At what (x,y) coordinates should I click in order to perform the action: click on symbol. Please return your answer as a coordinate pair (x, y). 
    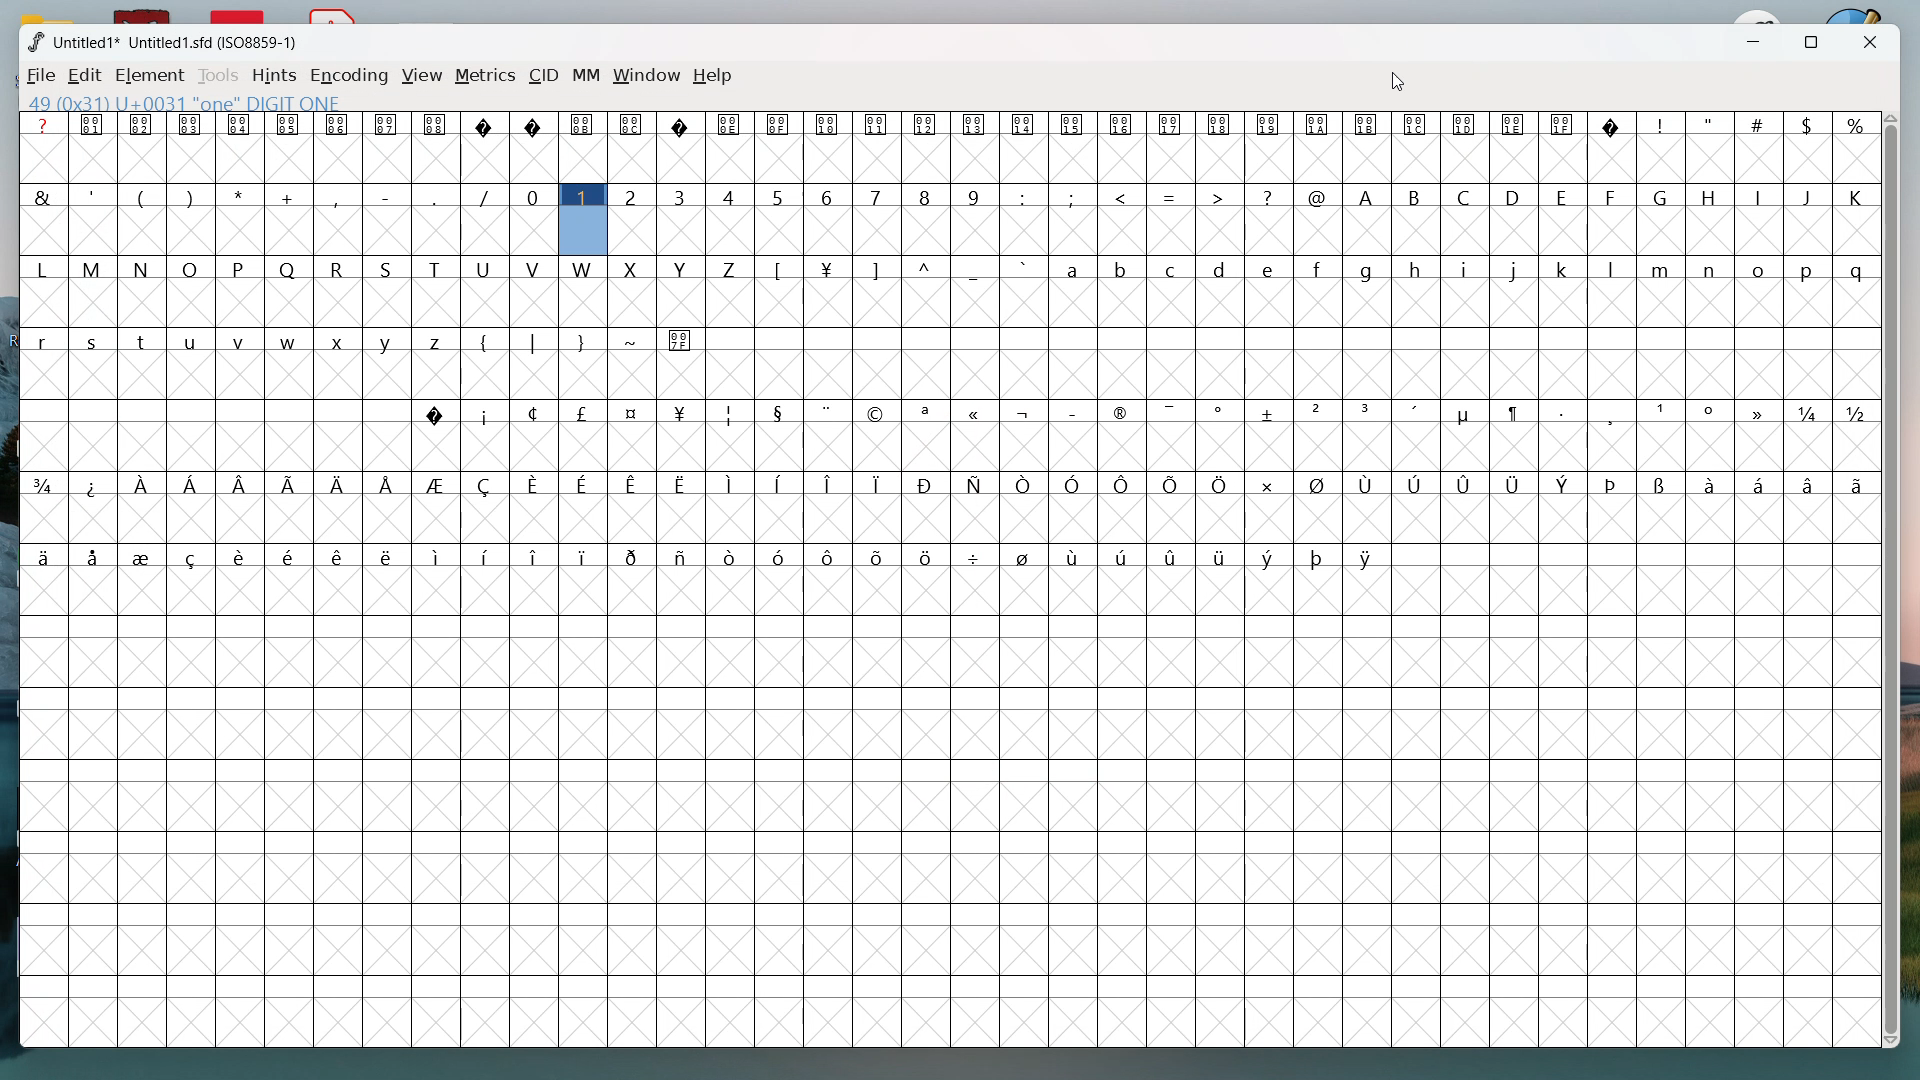
    Looking at the image, I should click on (94, 124).